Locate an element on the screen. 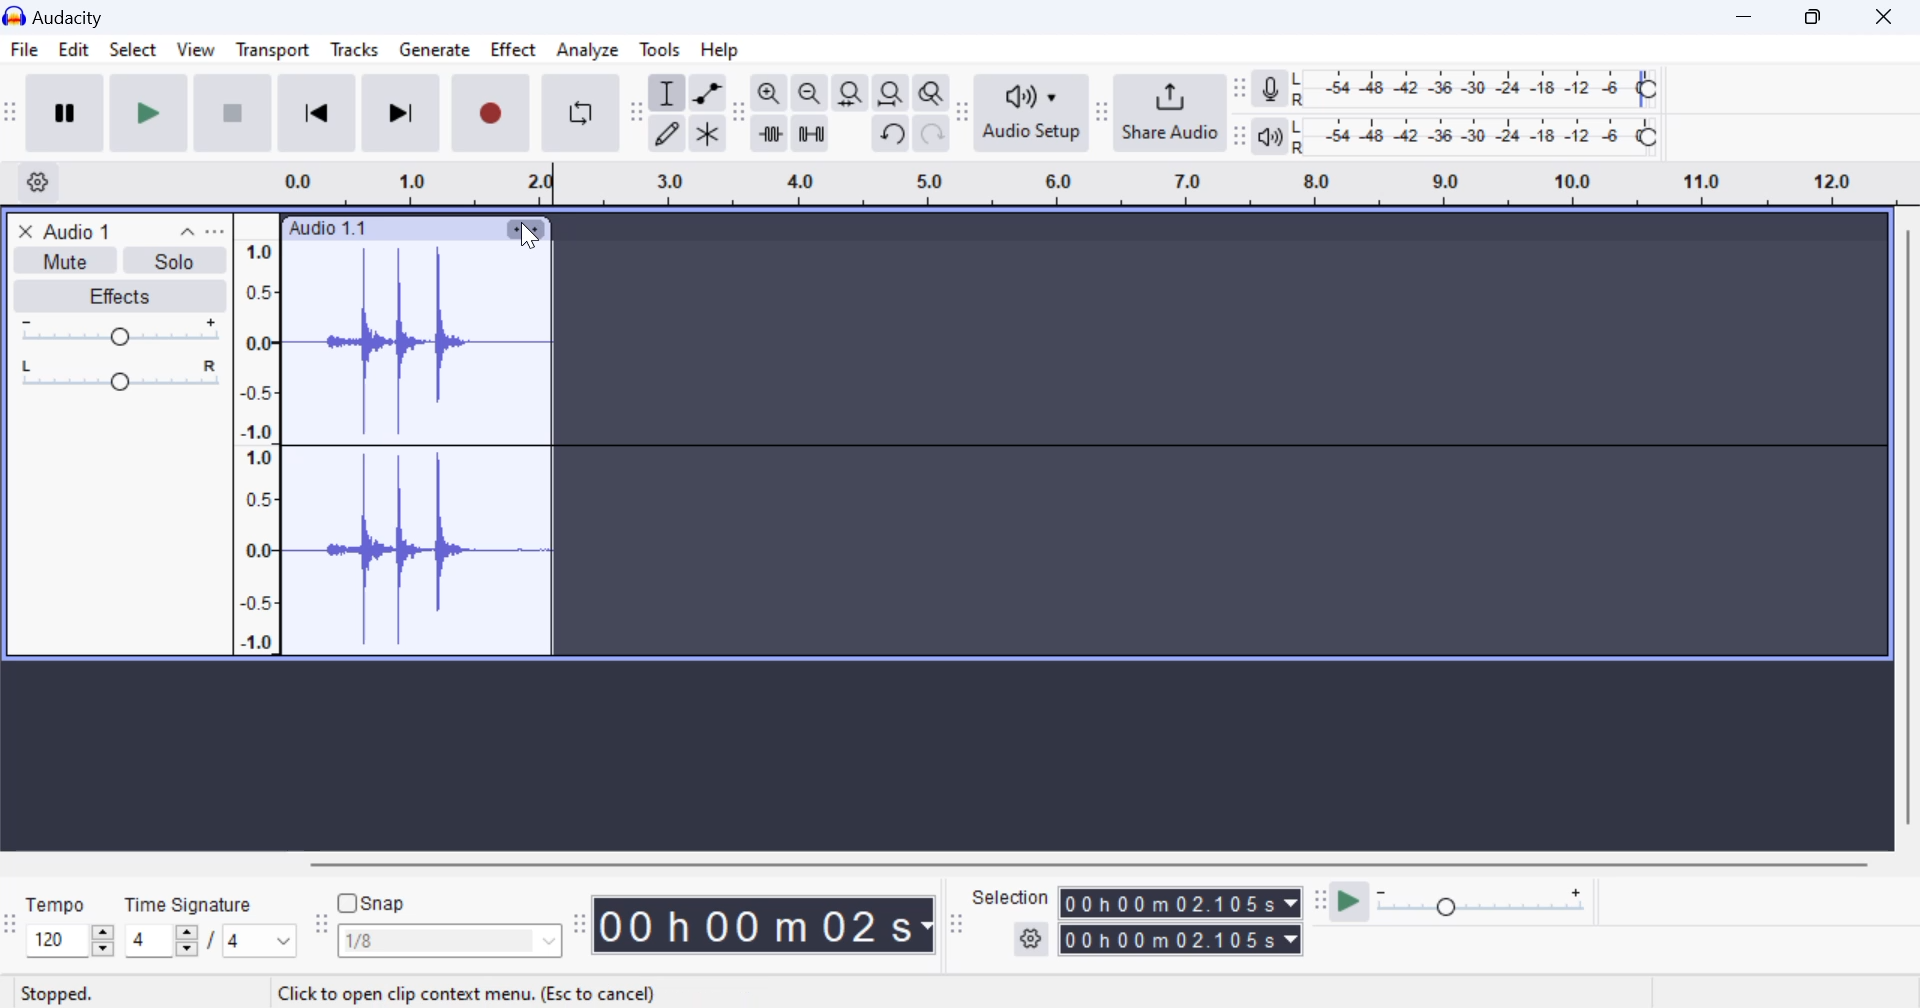  undo is located at coordinates (893, 134).